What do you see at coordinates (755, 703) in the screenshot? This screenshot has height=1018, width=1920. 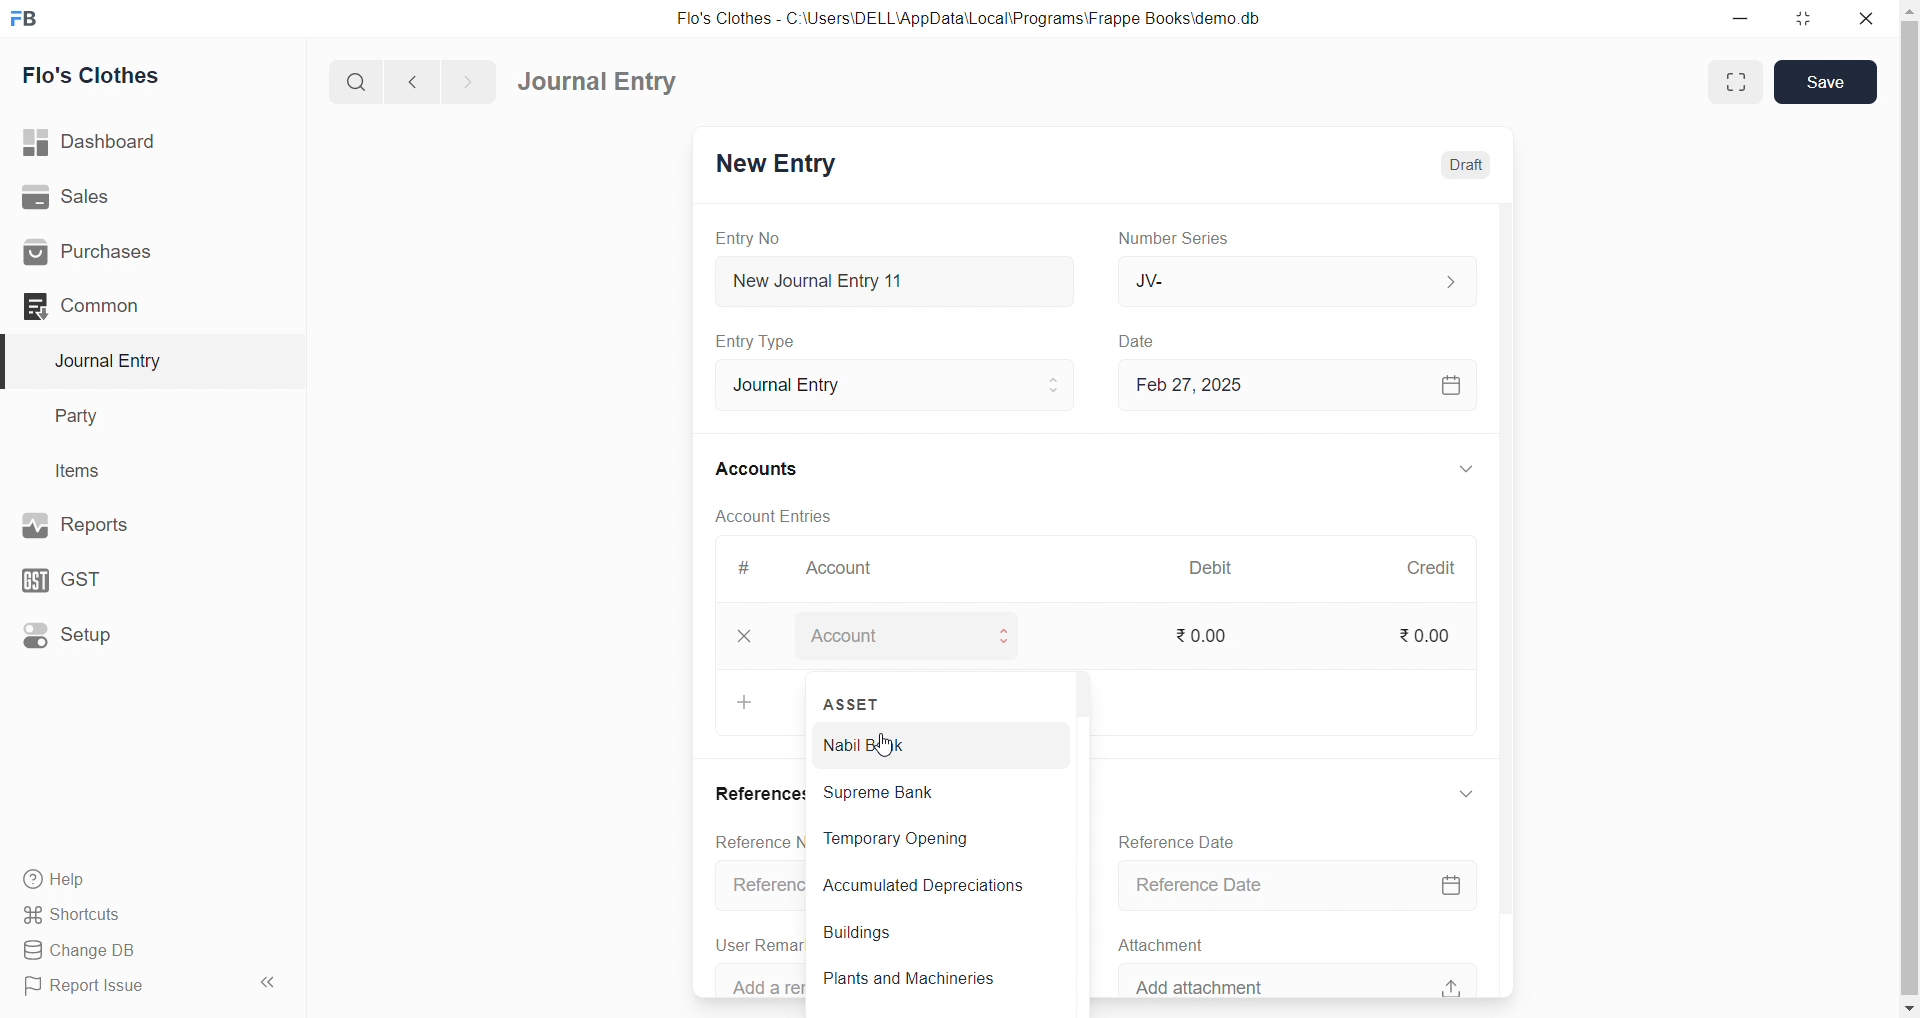 I see `+ Add Row` at bounding box center [755, 703].